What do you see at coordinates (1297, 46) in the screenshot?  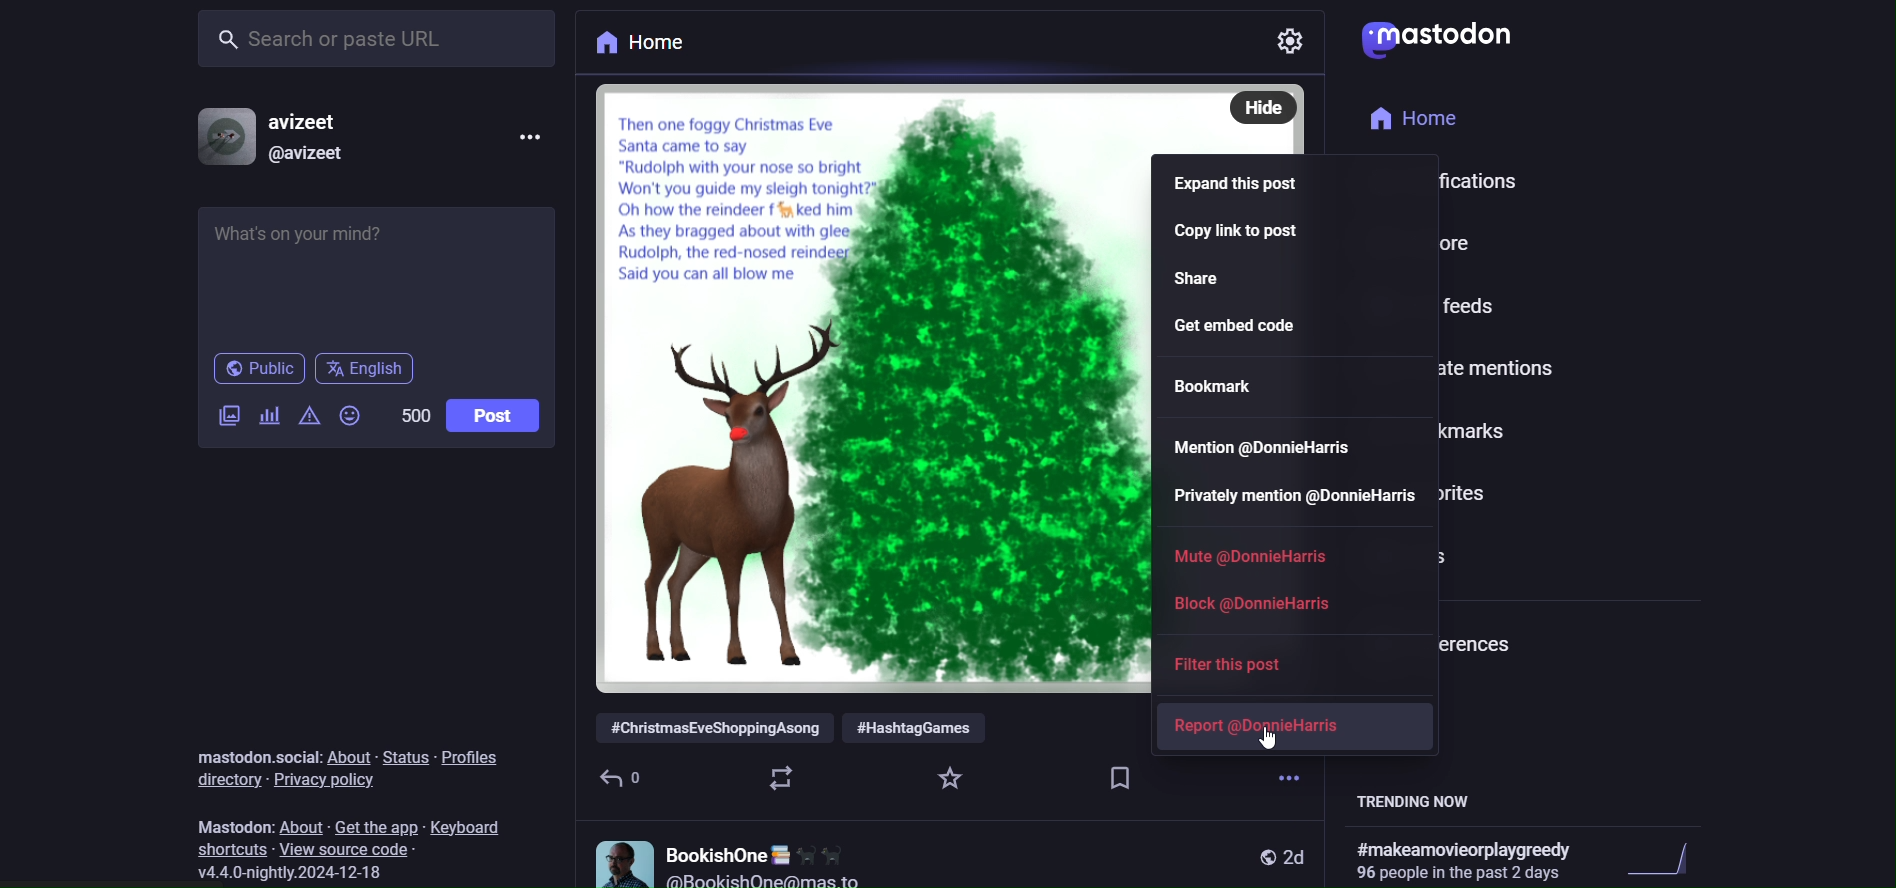 I see `setting` at bounding box center [1297, 46].